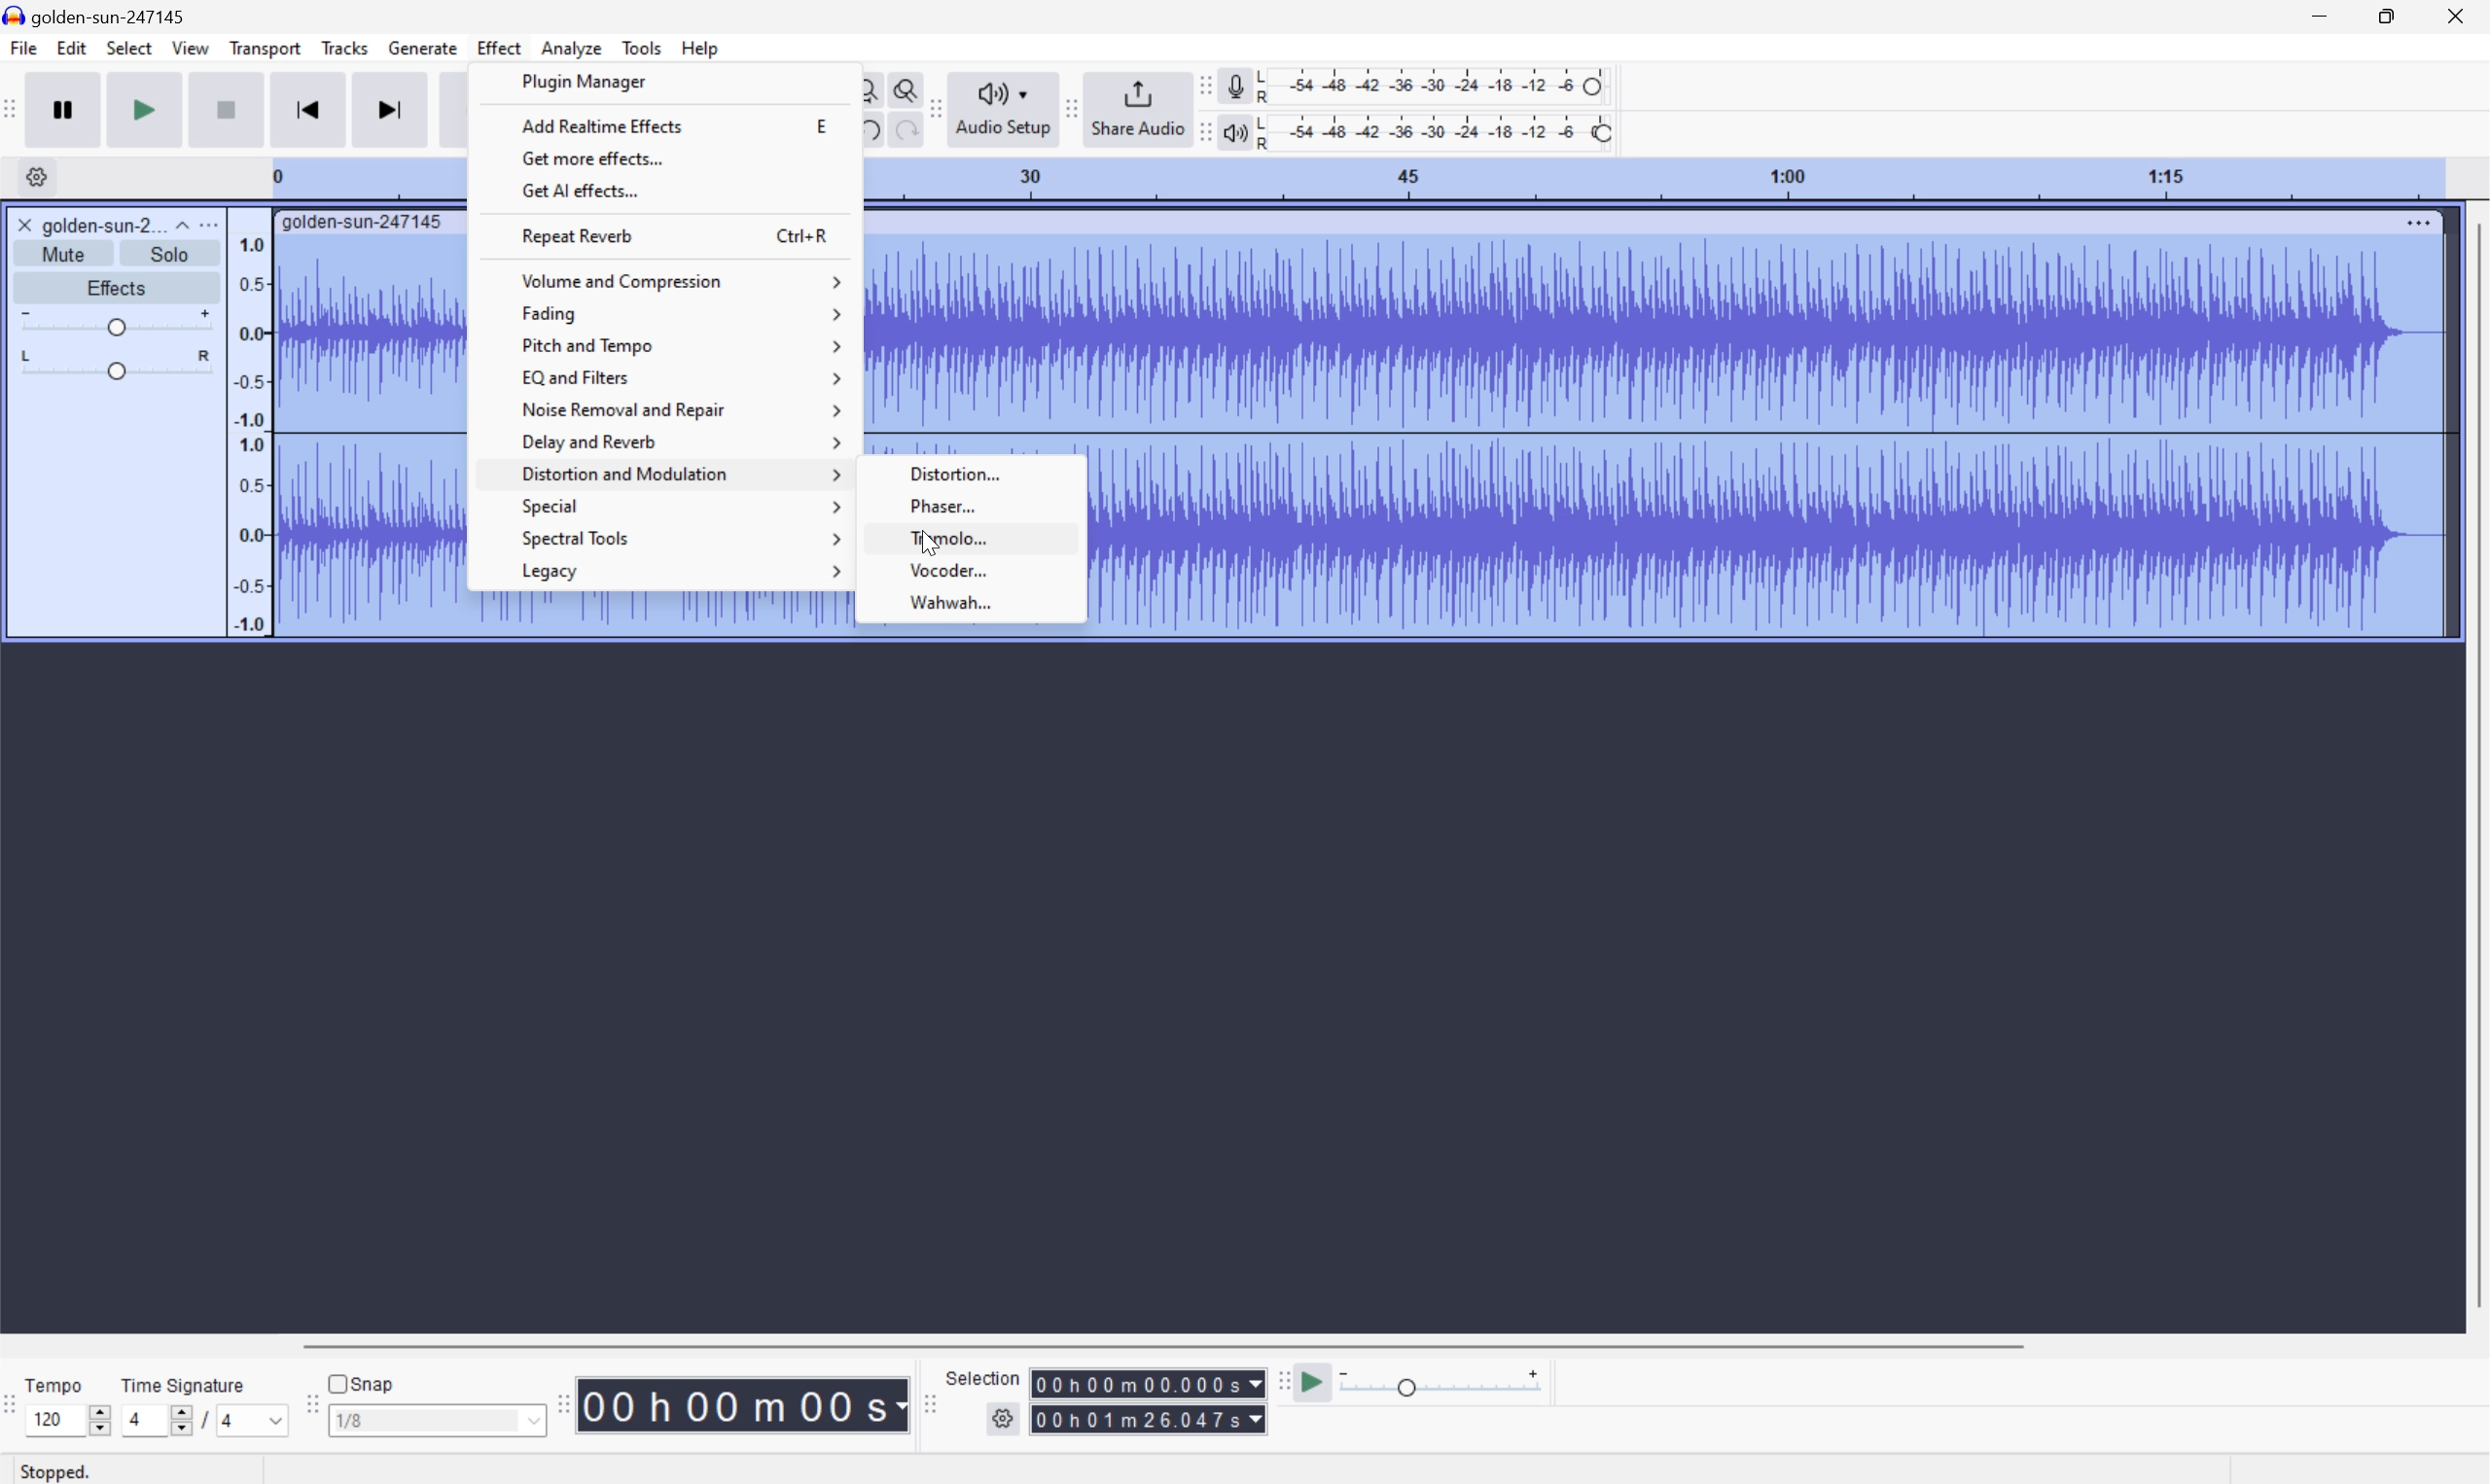 The image size is (2490, 1484). What do you see at coordinates (41, 177) in the screenshot?
I see `Settings` at bounding box center [41, 177].